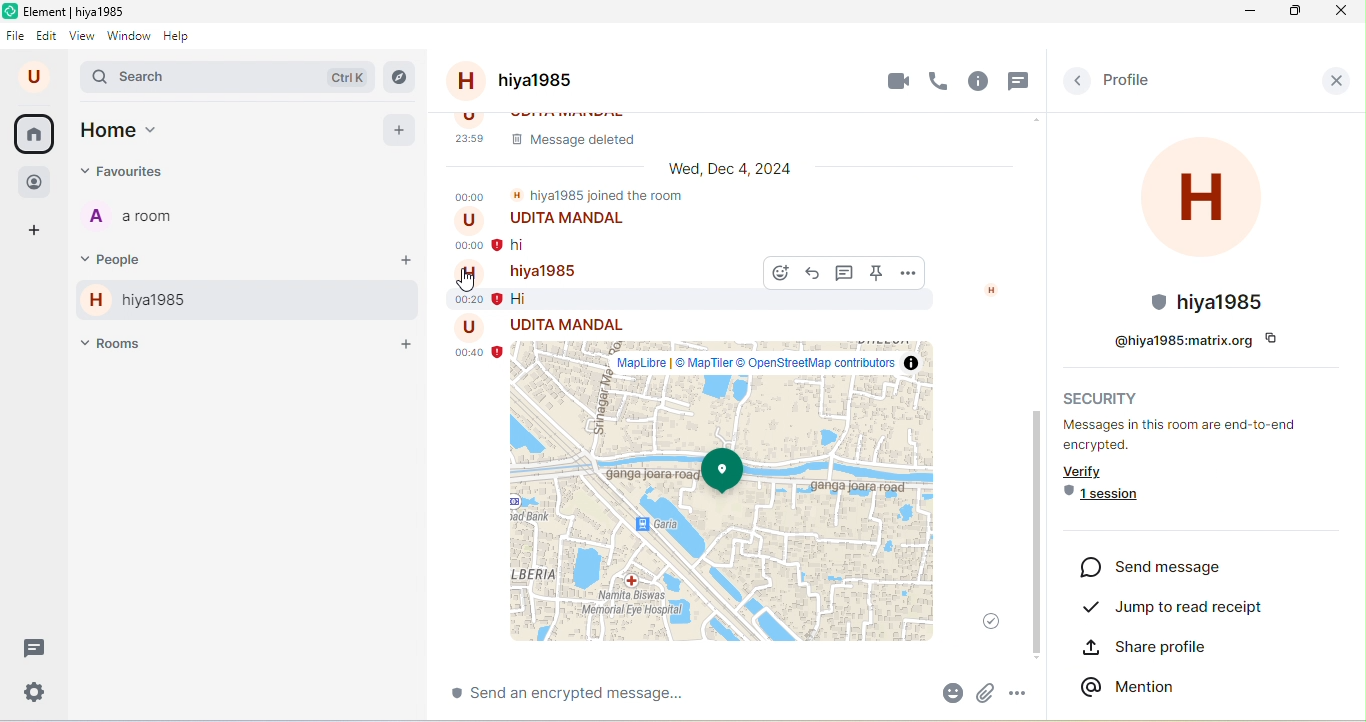 This screenshot has width=1366, height=722. What do you see at coordinates (145, 77) in the screenshot?
I see `search bar` at bounding box center [145, 77].